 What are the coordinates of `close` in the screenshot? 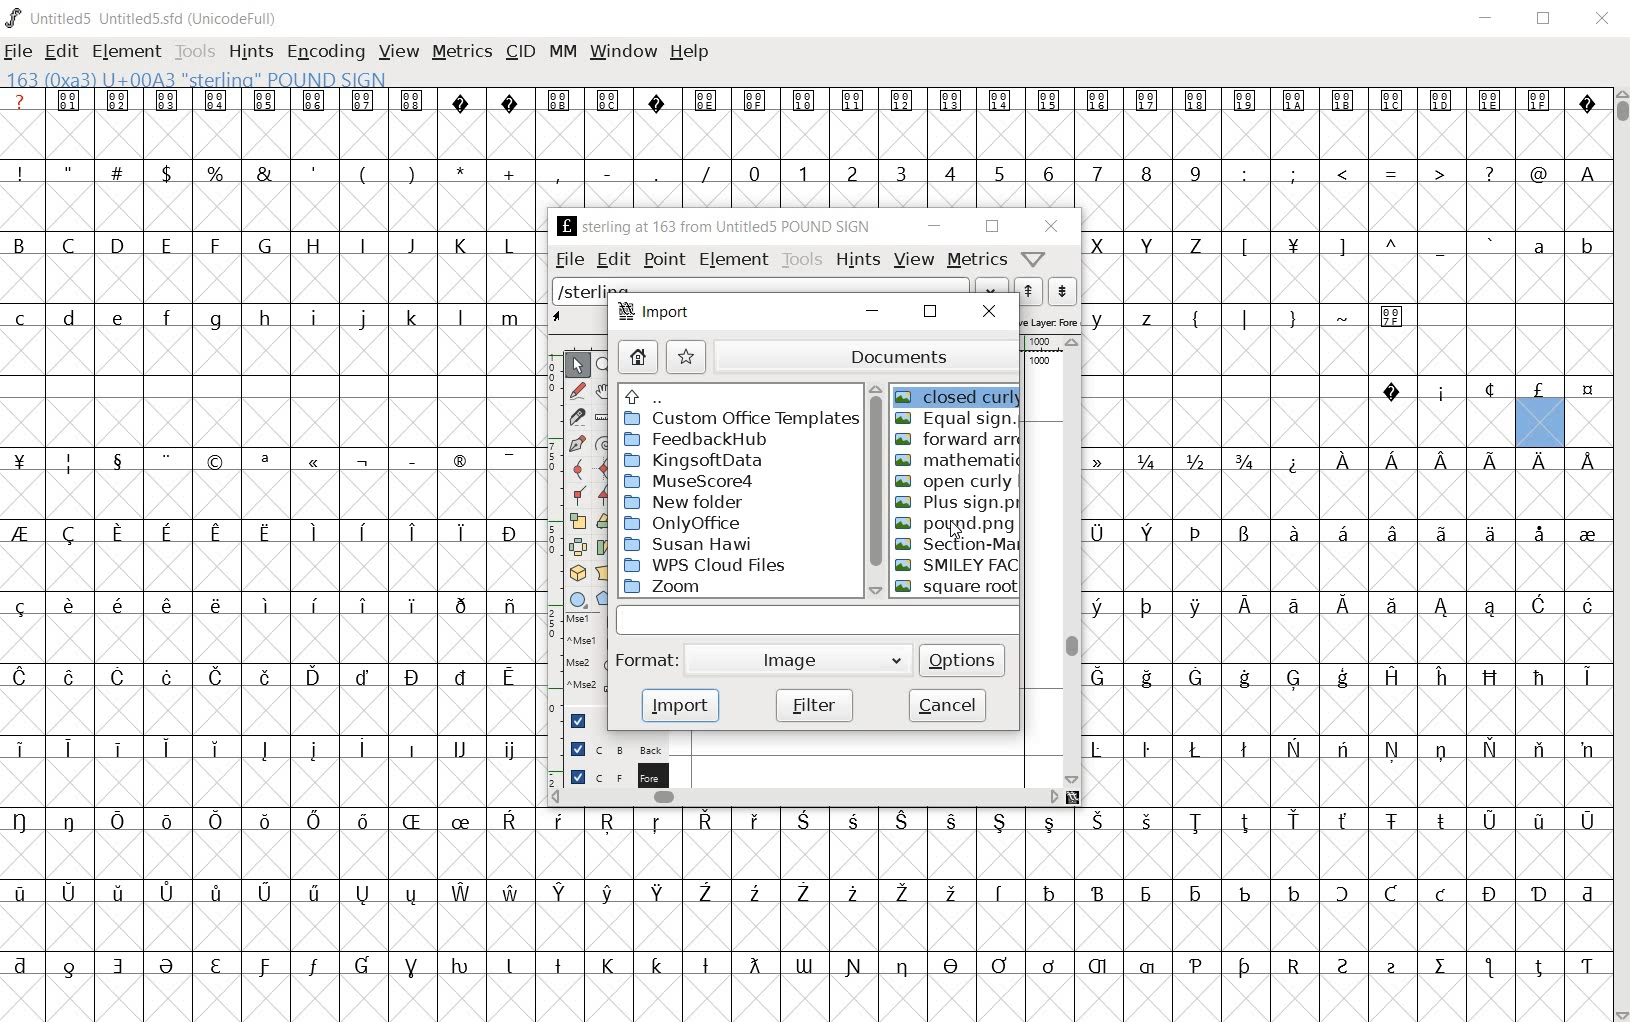 It's located at (991, 313).